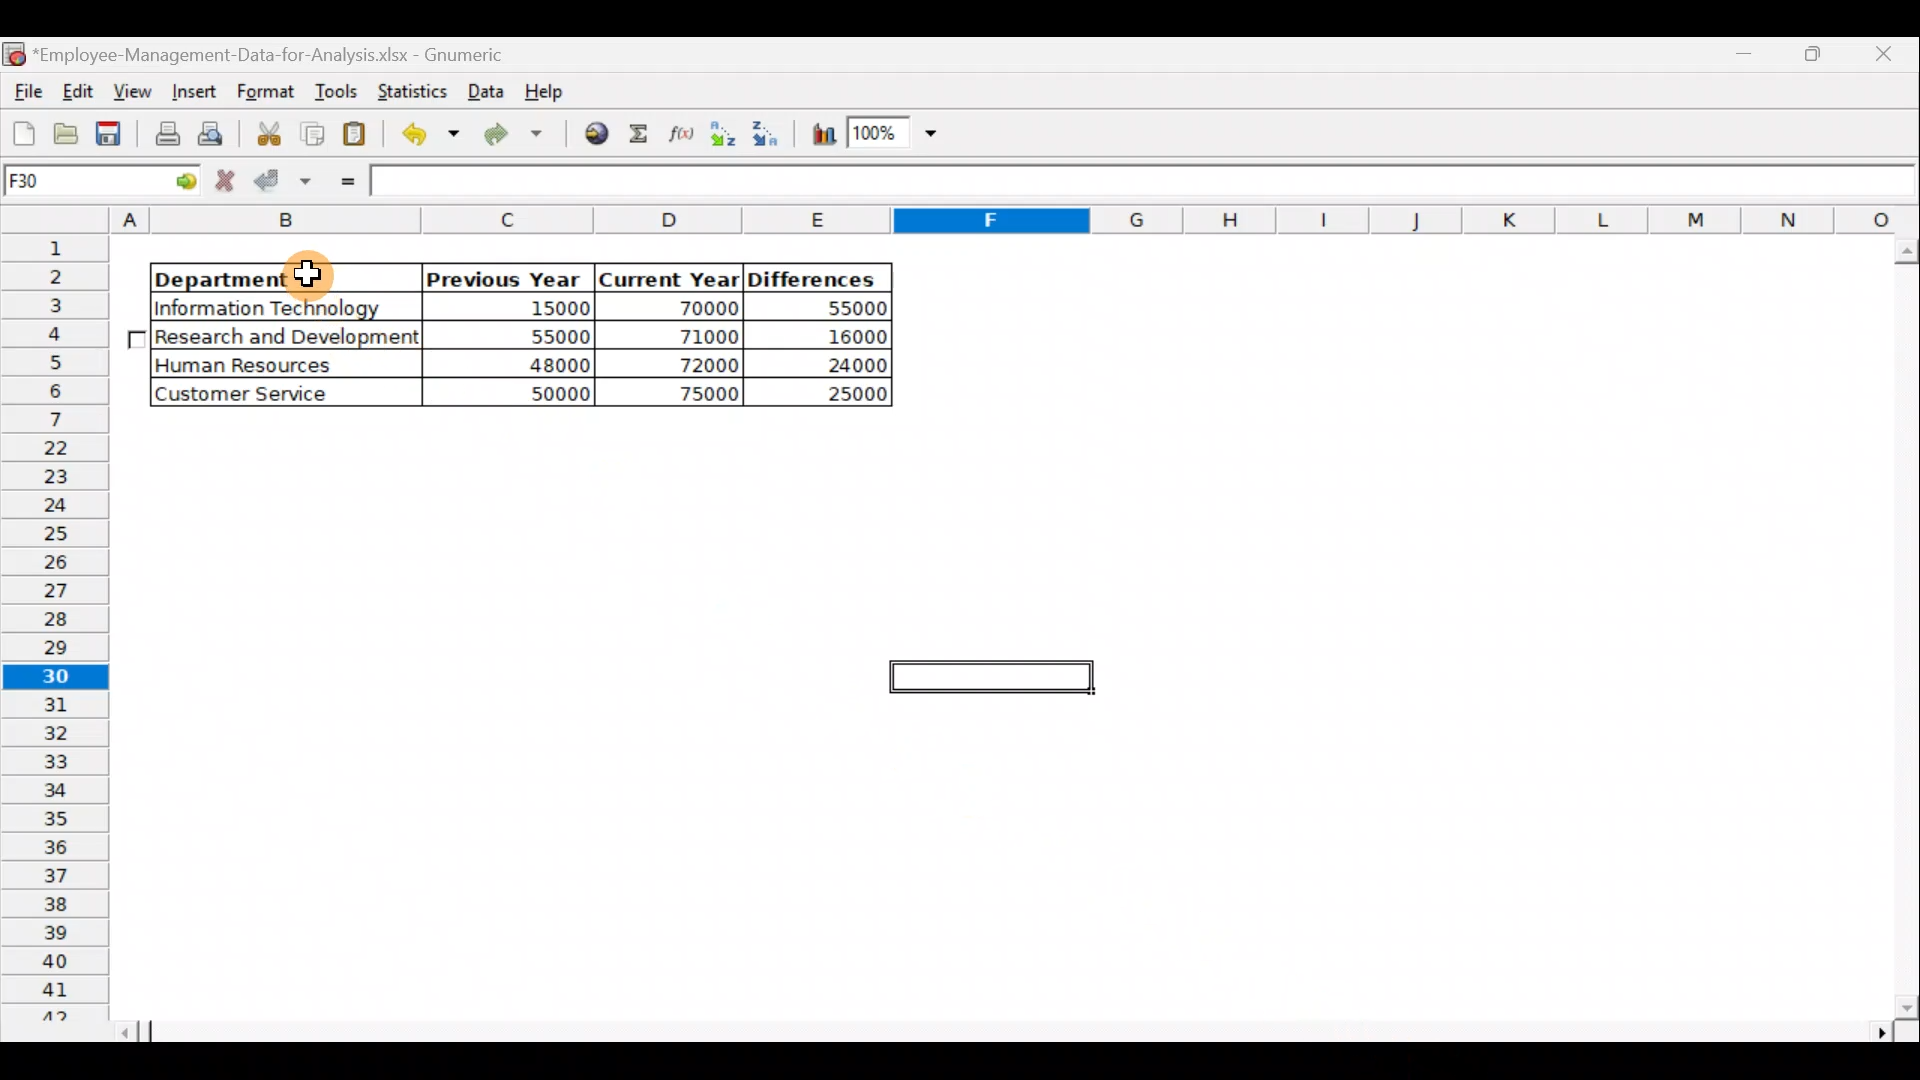  Describe the element at coordinates (331, 90) in the screenshot. I see `Tools` at that location.